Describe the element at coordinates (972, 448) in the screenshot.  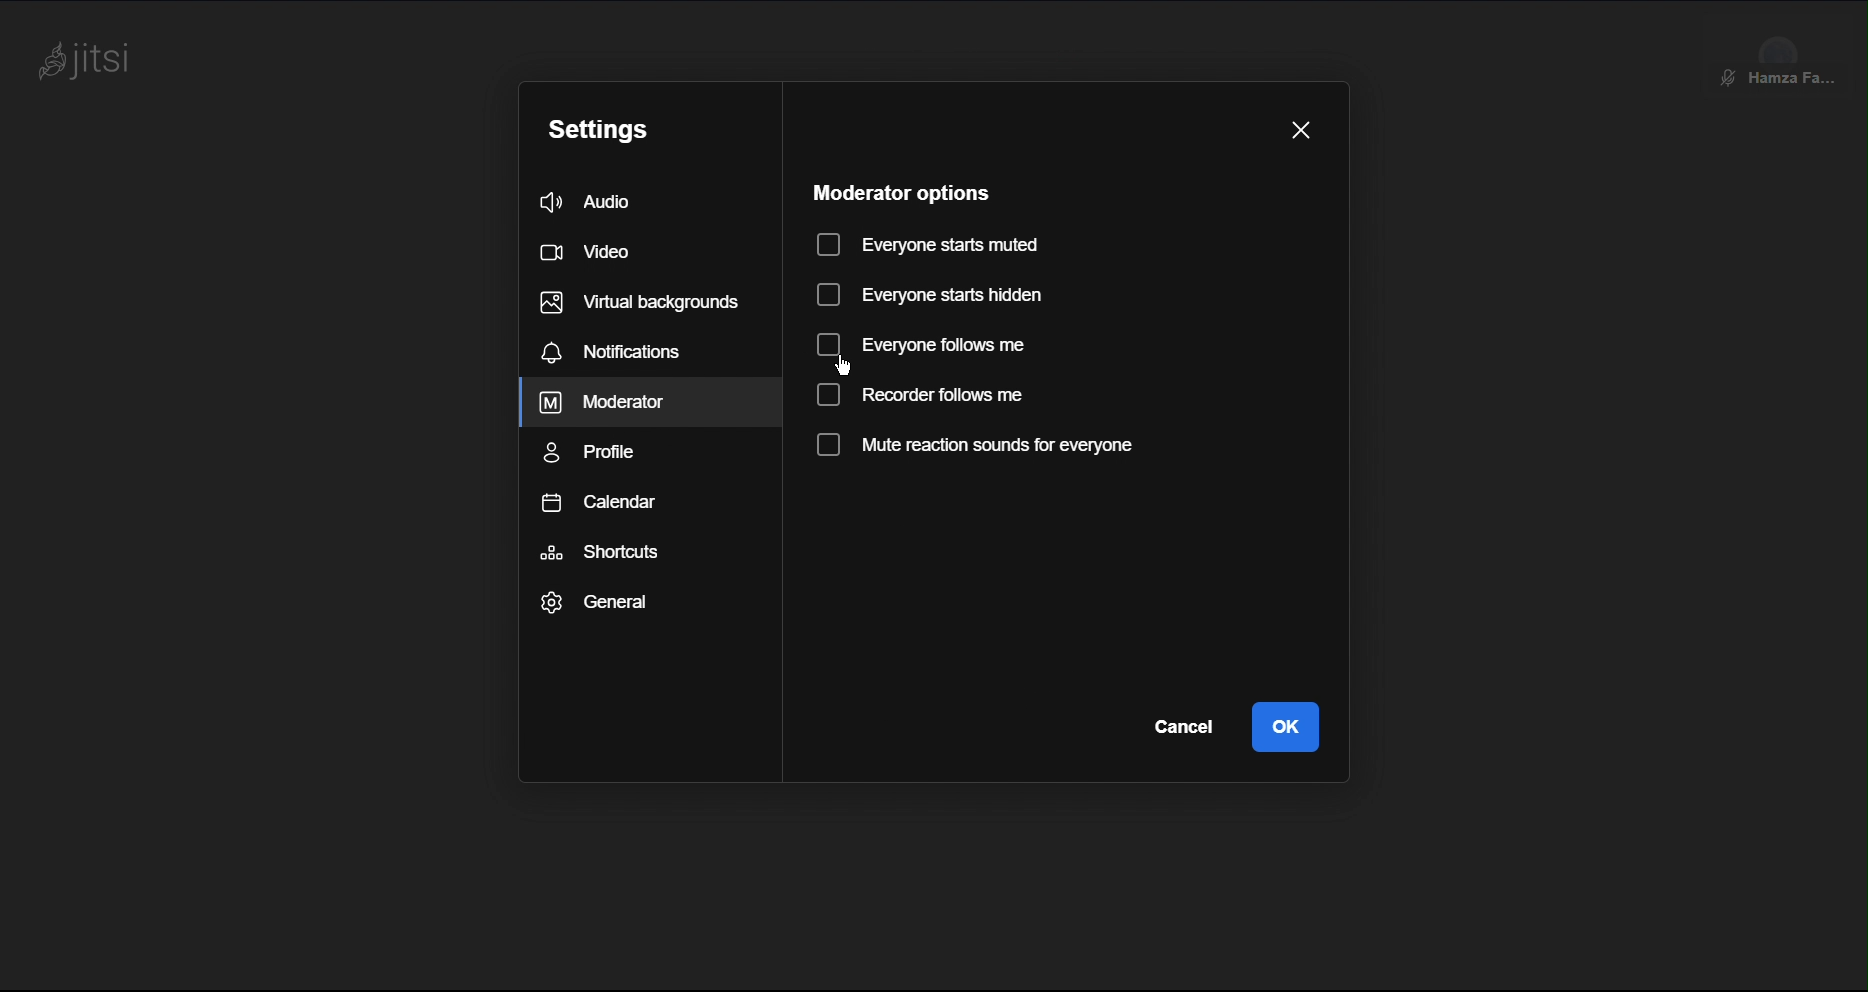
I see `Mute reaction sounds for everyone` at that location.